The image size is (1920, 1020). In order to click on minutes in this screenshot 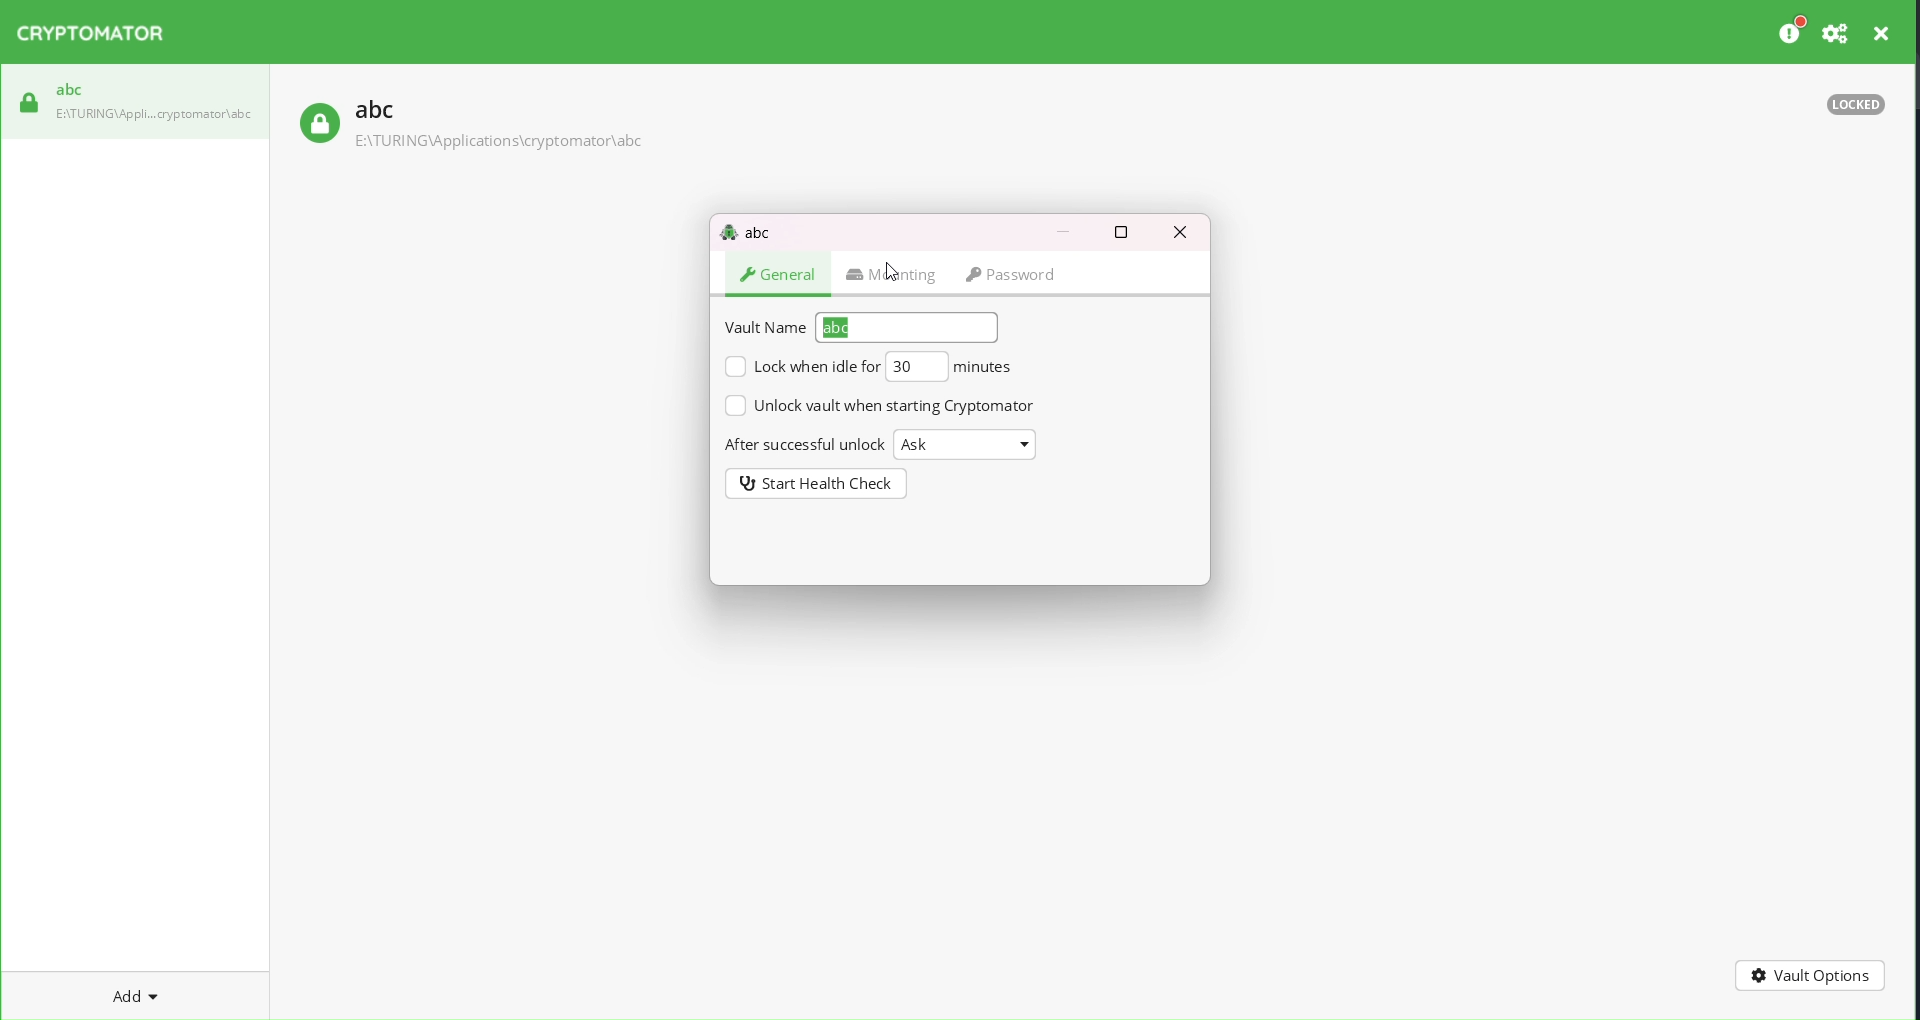, I will do `click(989, 366)`.